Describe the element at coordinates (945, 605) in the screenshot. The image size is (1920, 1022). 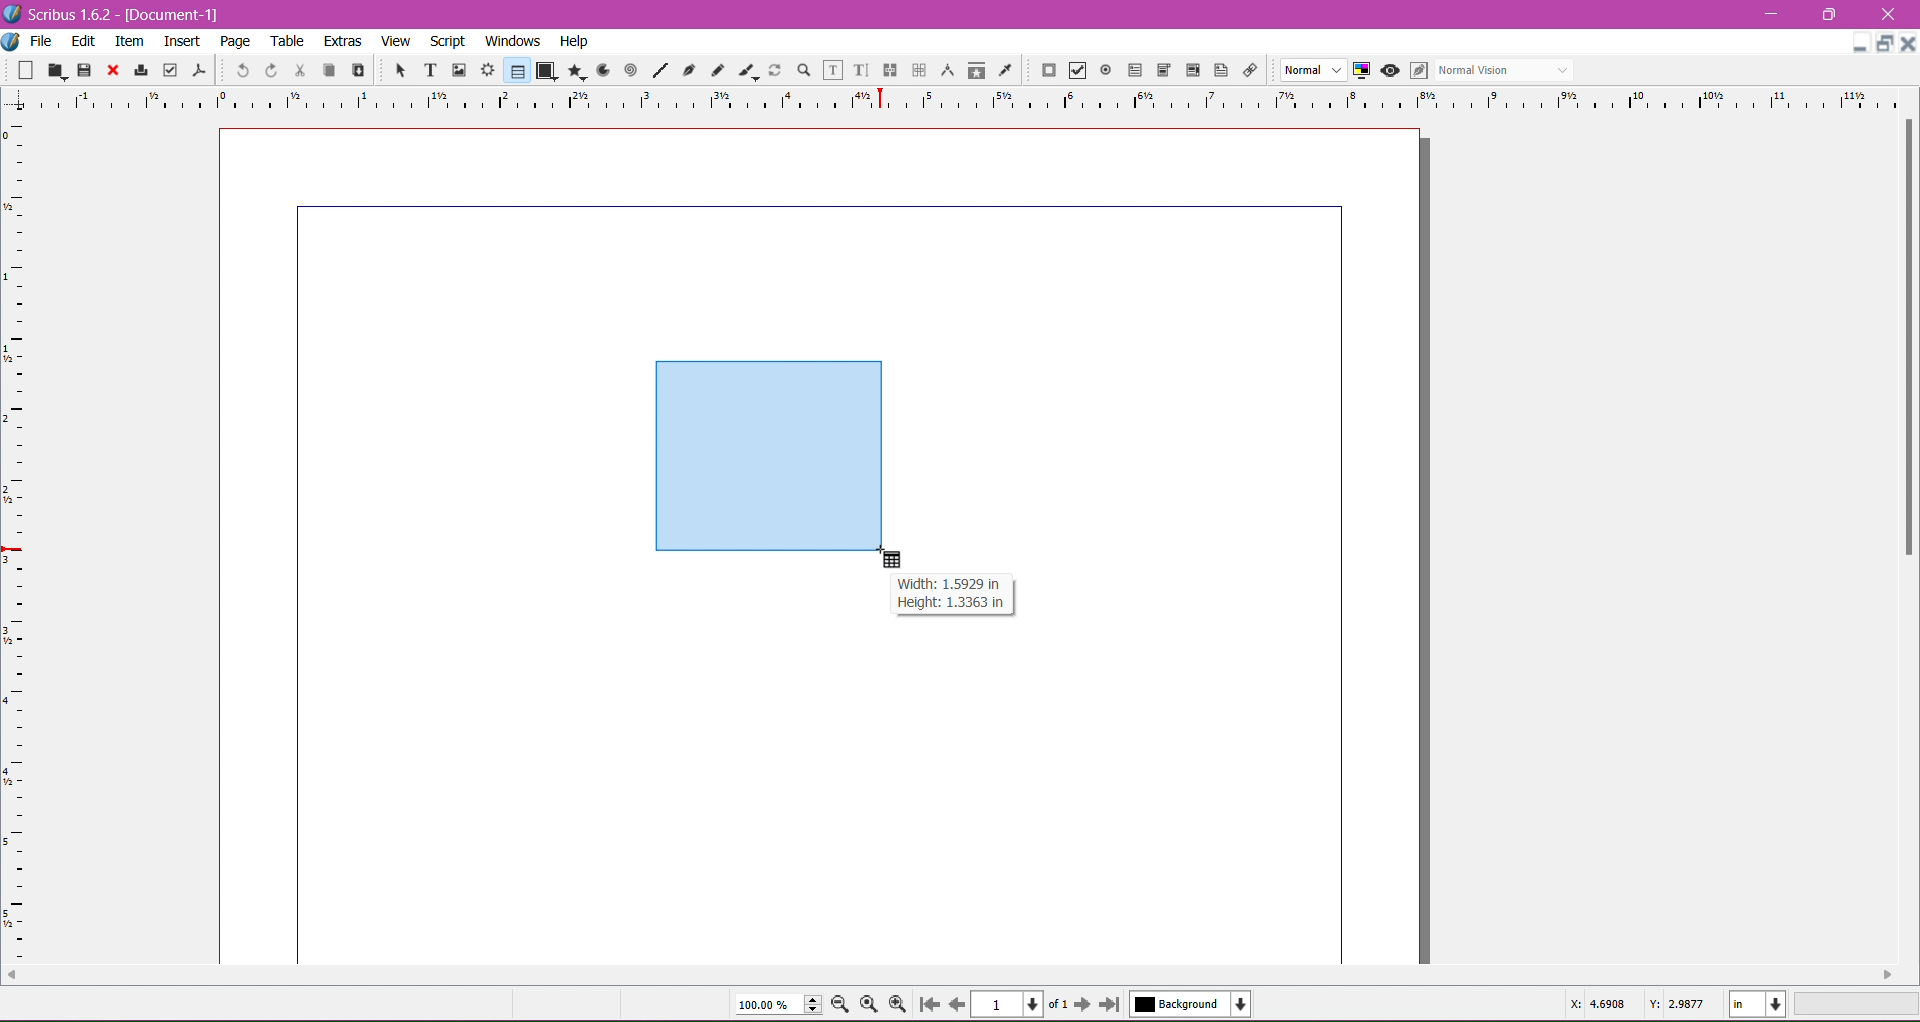
I see `Height: 1.3363 in` at that location.